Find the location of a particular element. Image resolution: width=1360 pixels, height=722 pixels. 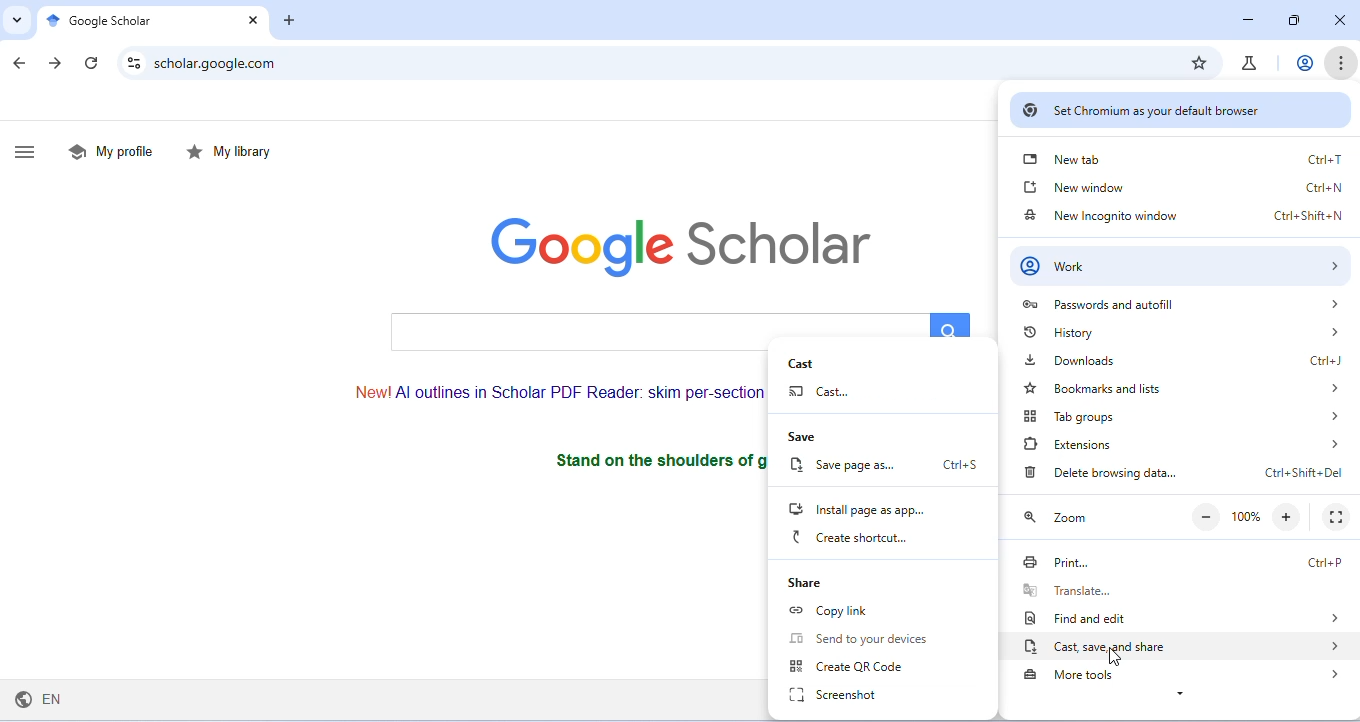

install page as app.. is located at coordinates (866, 511).